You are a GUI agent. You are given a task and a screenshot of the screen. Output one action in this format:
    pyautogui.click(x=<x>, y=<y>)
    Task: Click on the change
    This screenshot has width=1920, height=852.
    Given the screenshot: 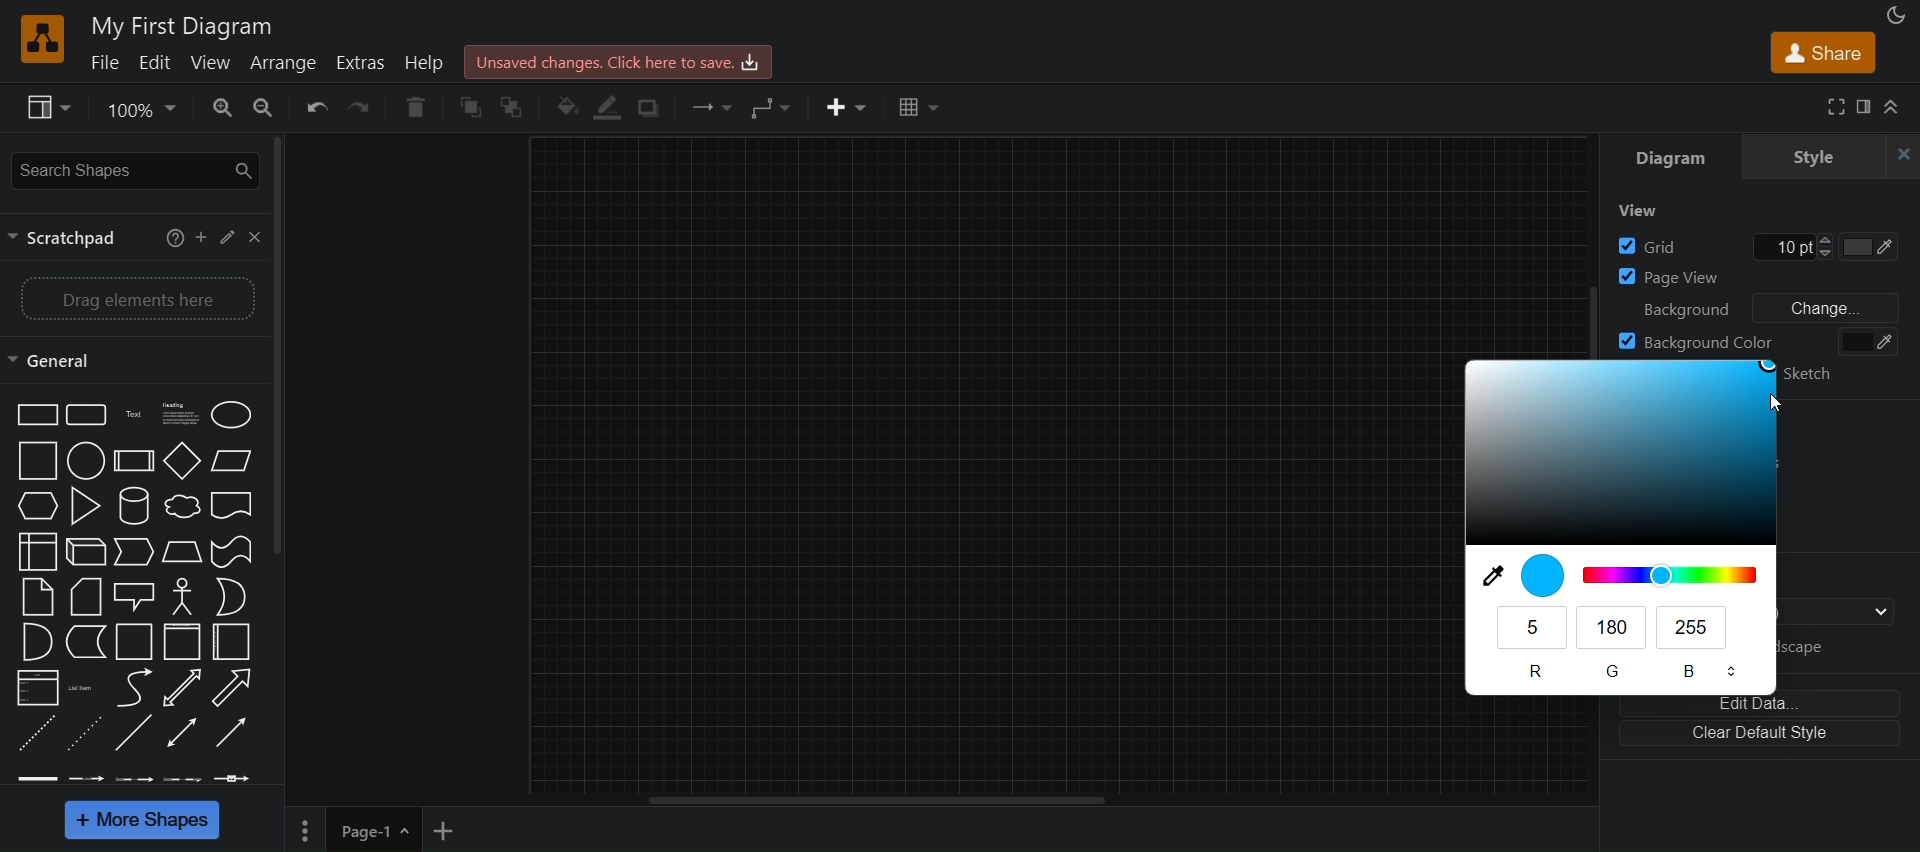 What is the action you would take?
    pyautogui.click(x=1823, y=306)
    